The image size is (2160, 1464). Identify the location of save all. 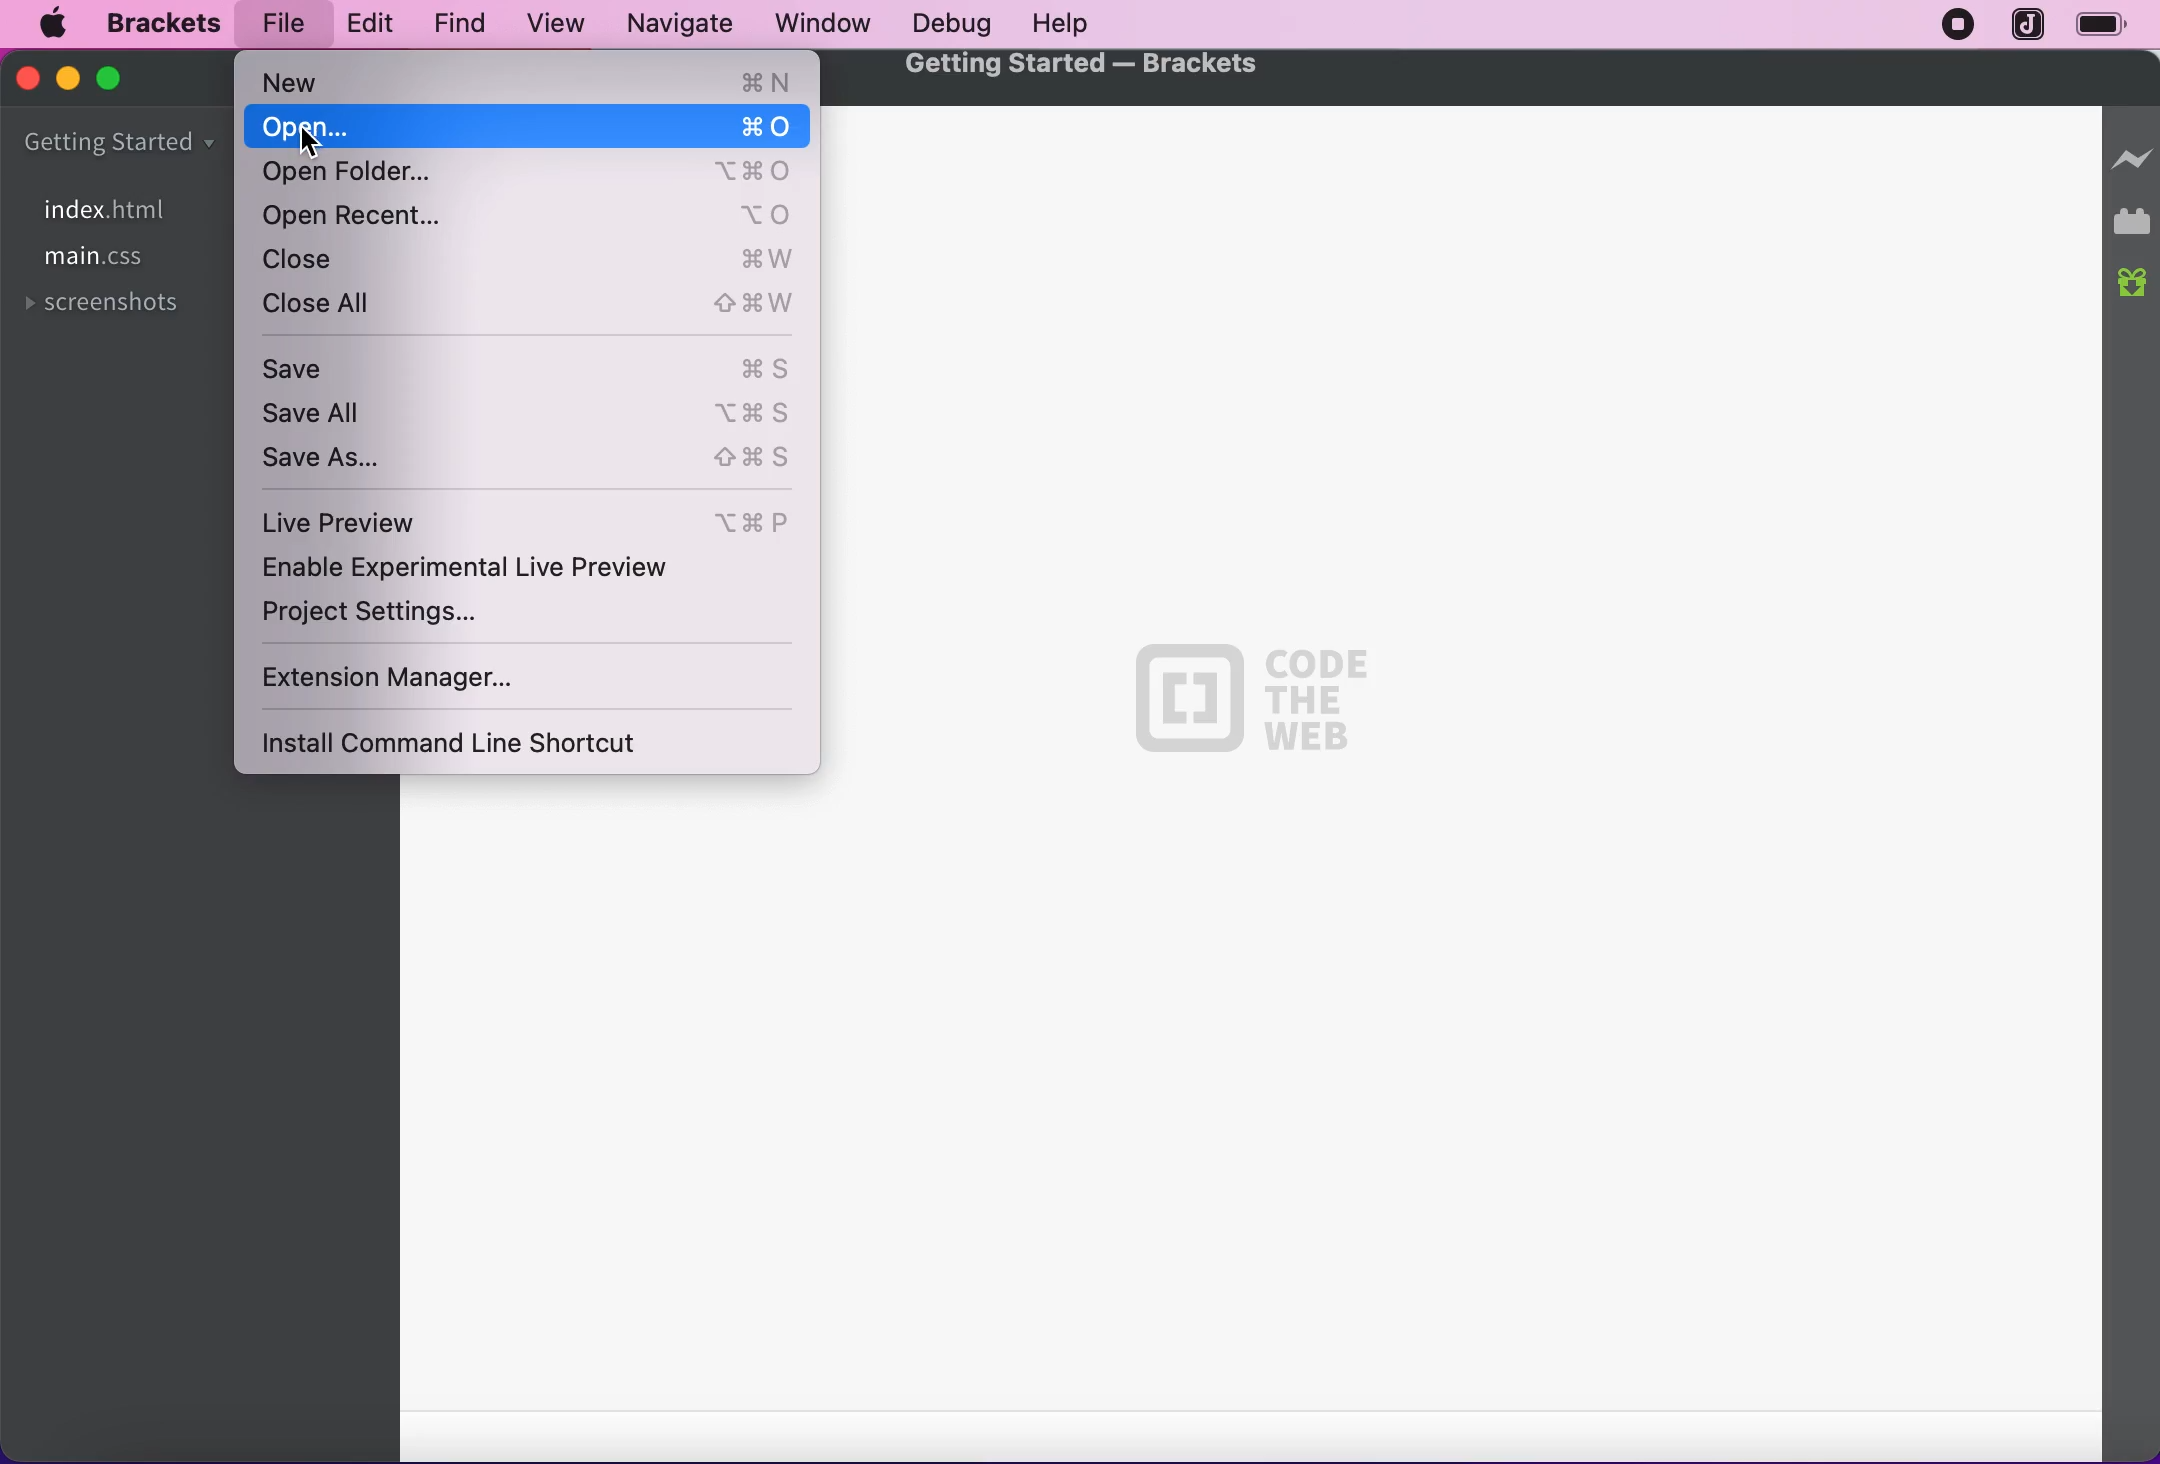
(531, 413).